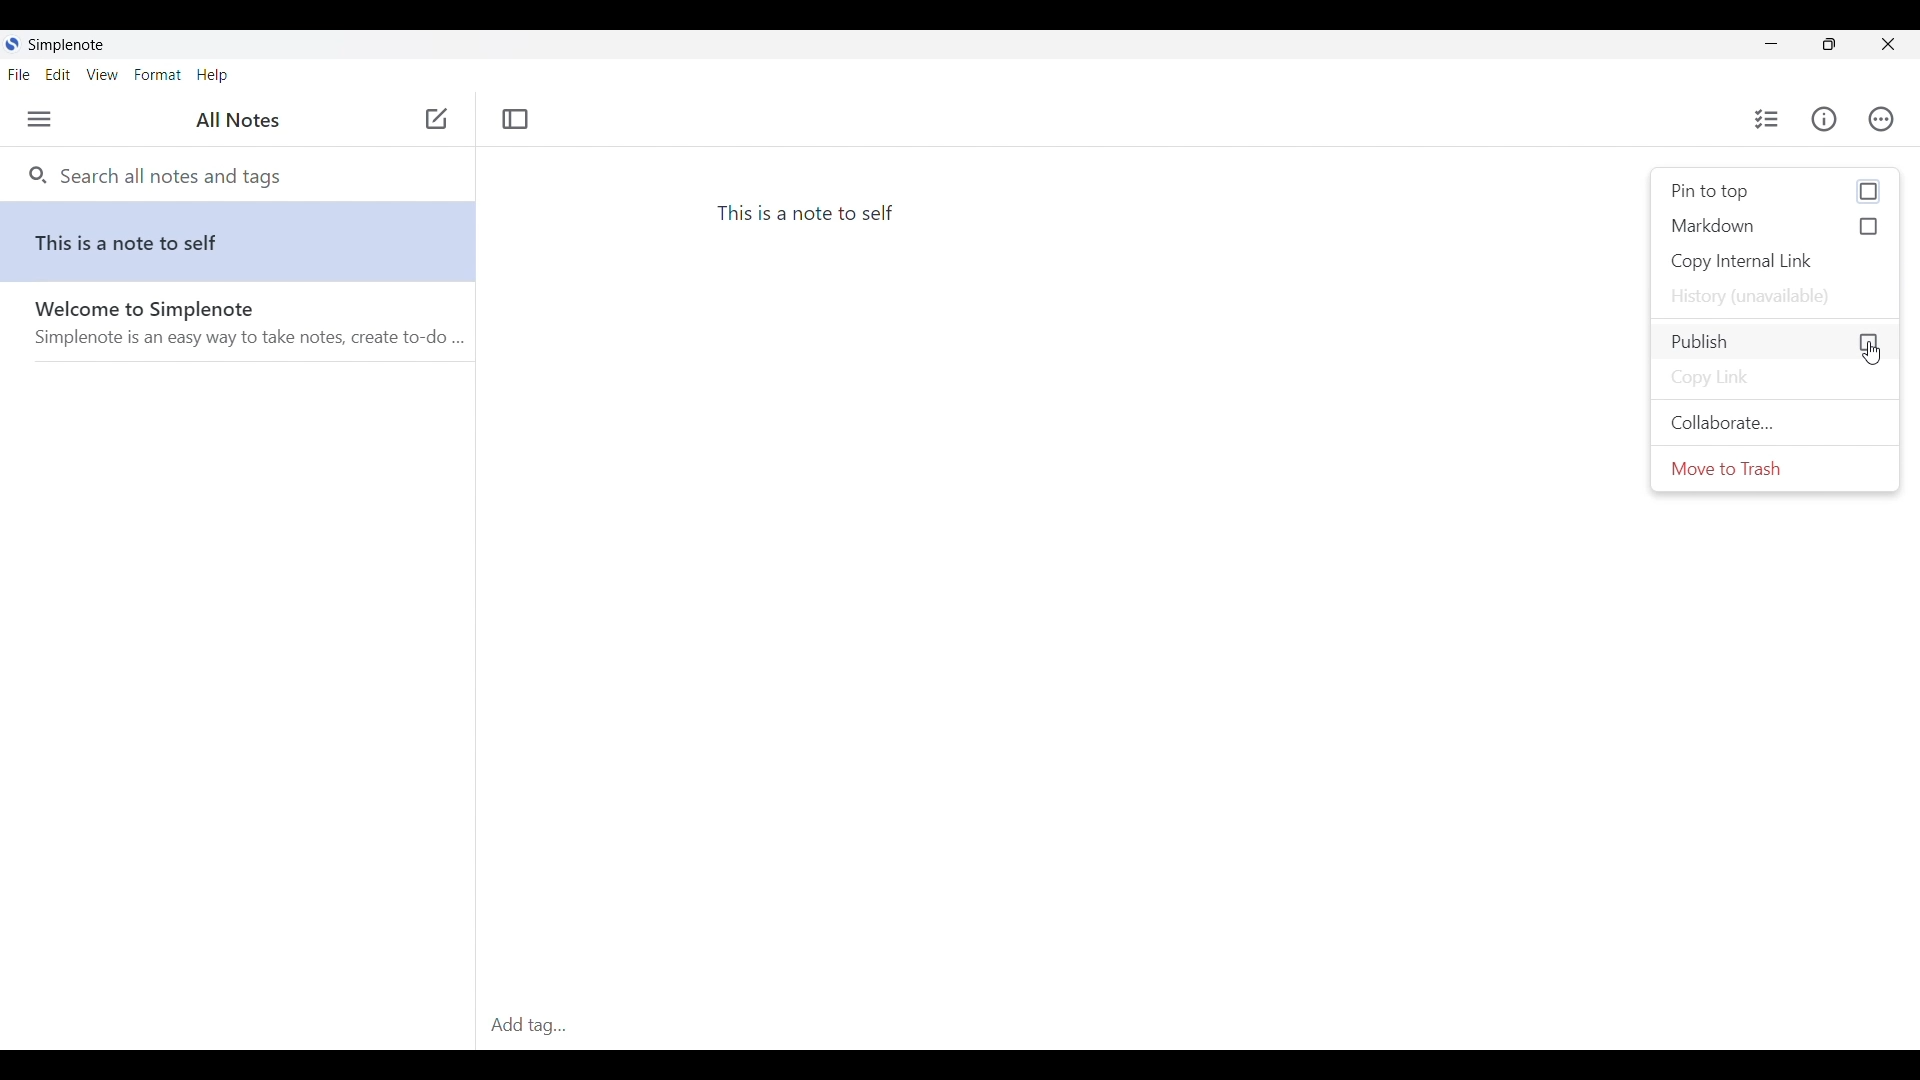 The width and height of the screenshot is (1920, 1080). Describe the element at coordinates (212, 76) in the screenshot. I see `Help` at that location.